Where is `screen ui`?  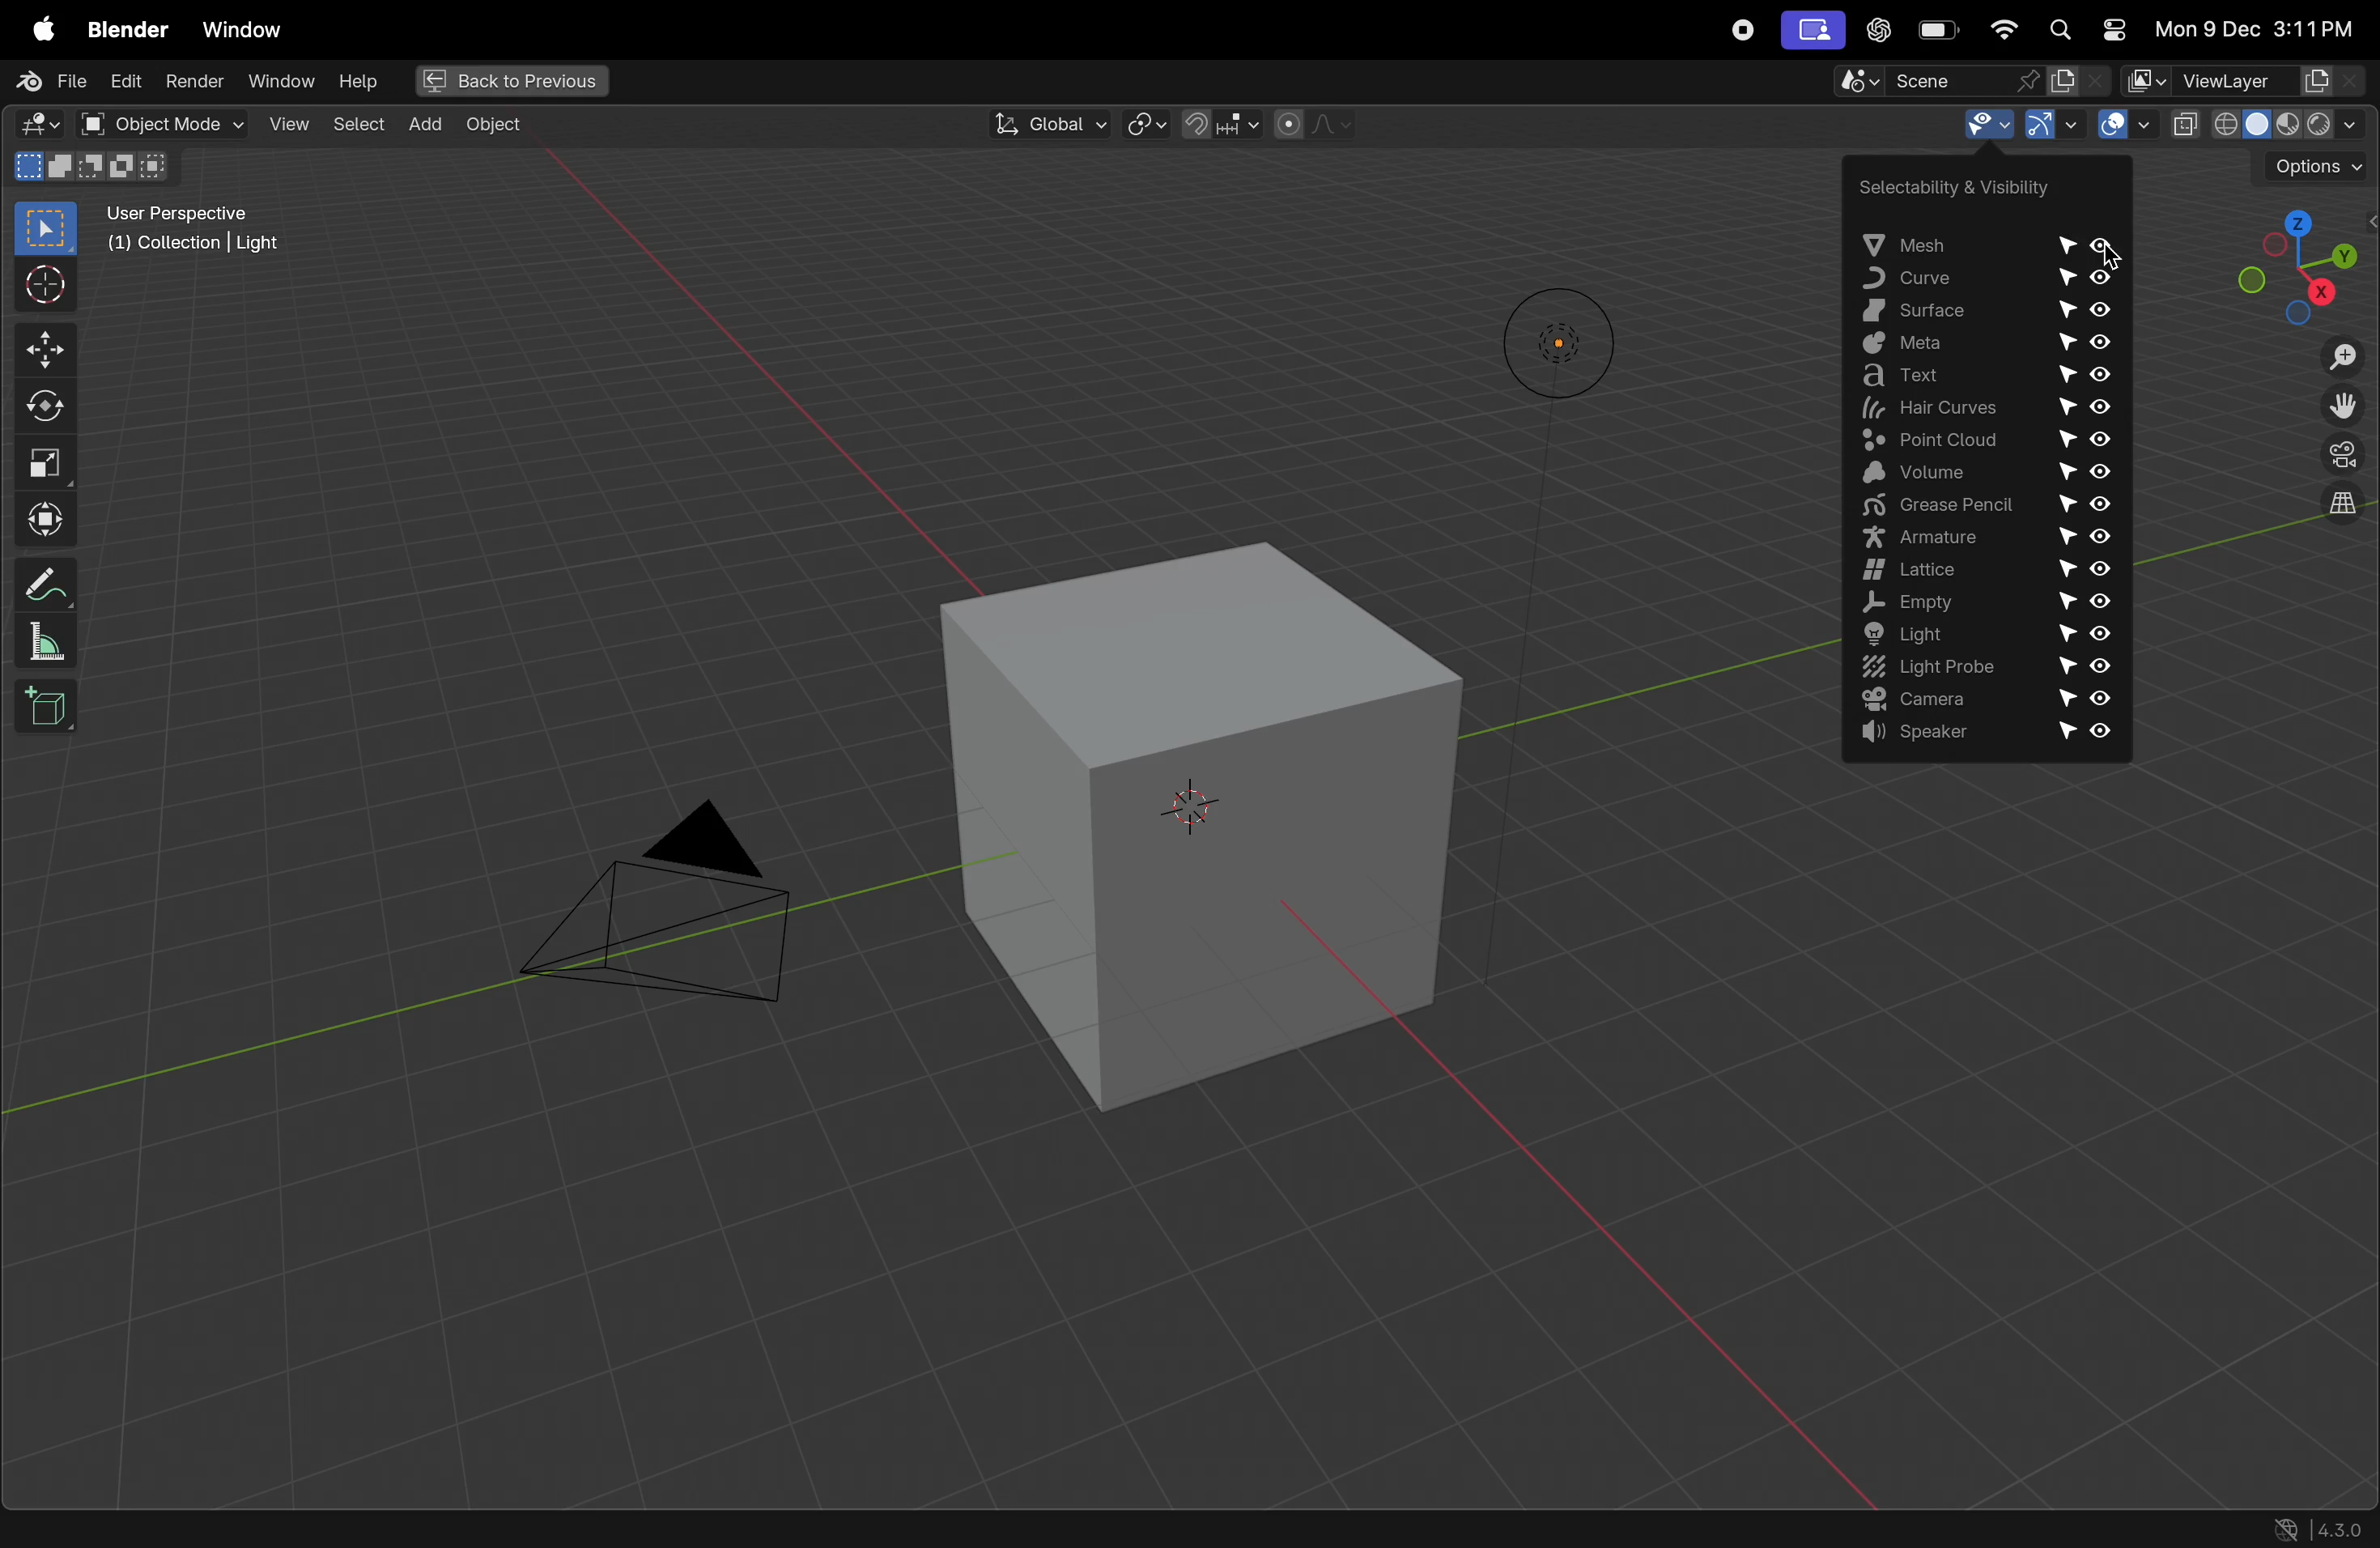
screen ui is located at coordinates (1811, 31).